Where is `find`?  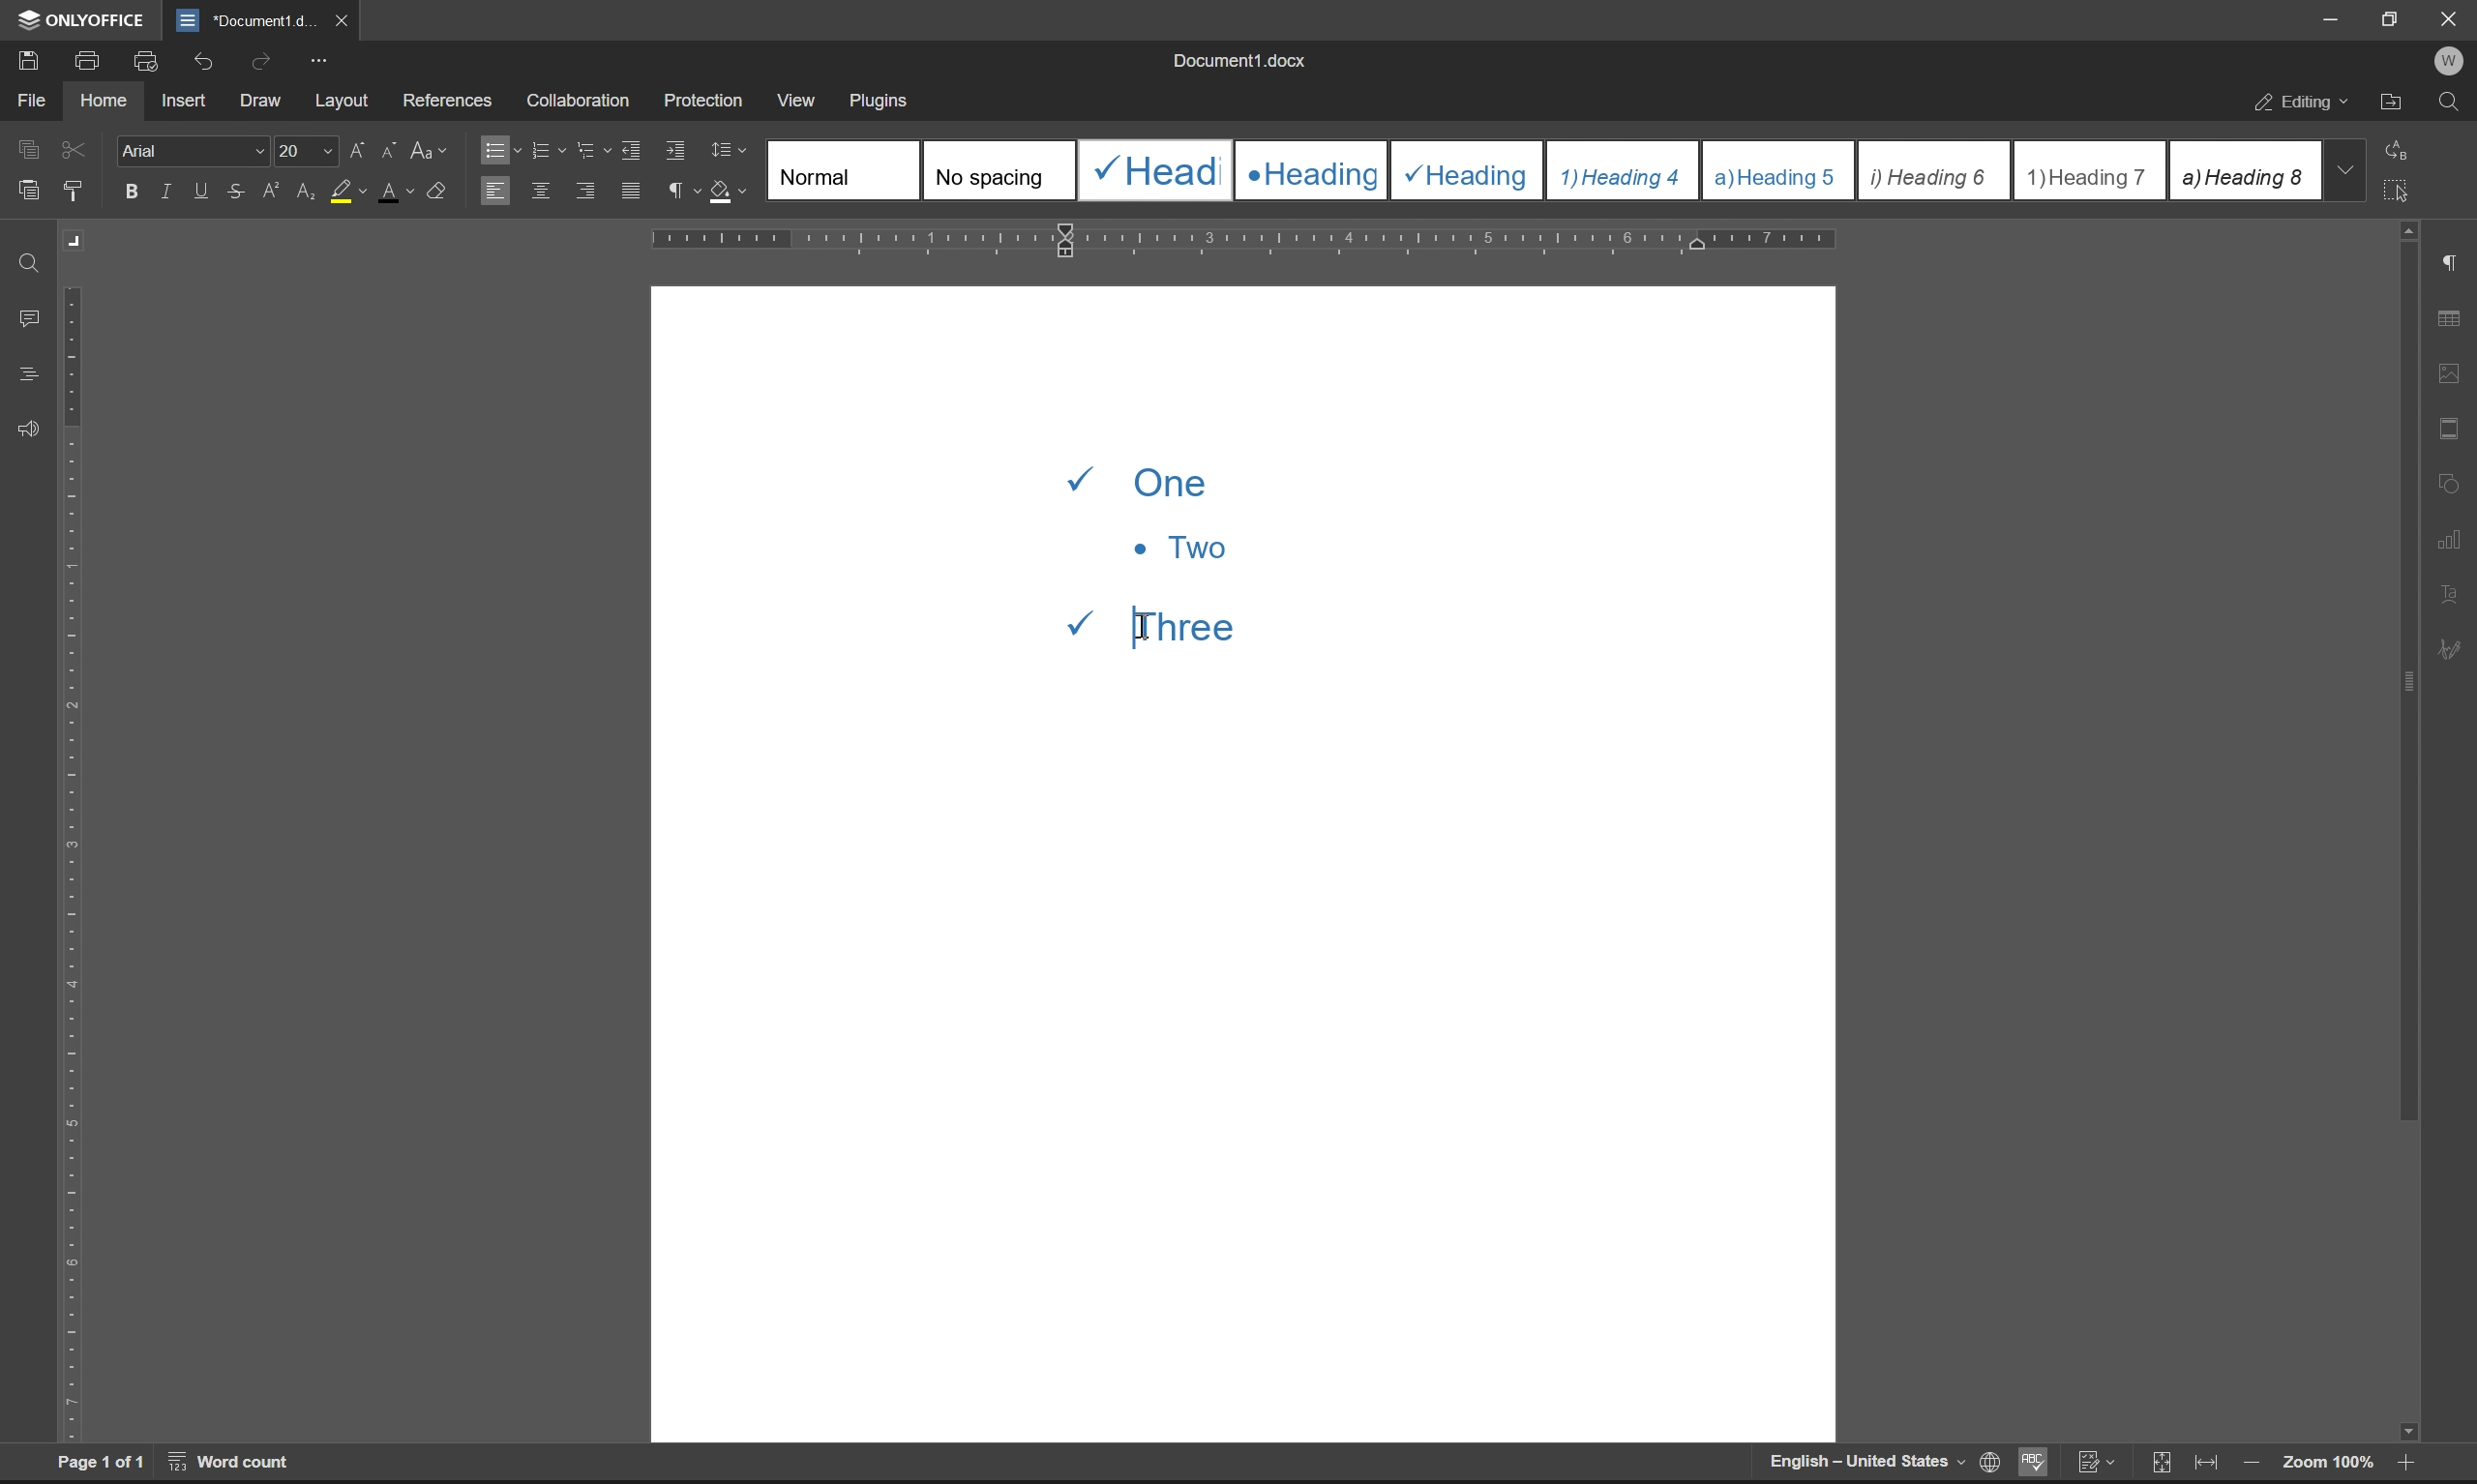
find is located at coordinates (2449, 103).